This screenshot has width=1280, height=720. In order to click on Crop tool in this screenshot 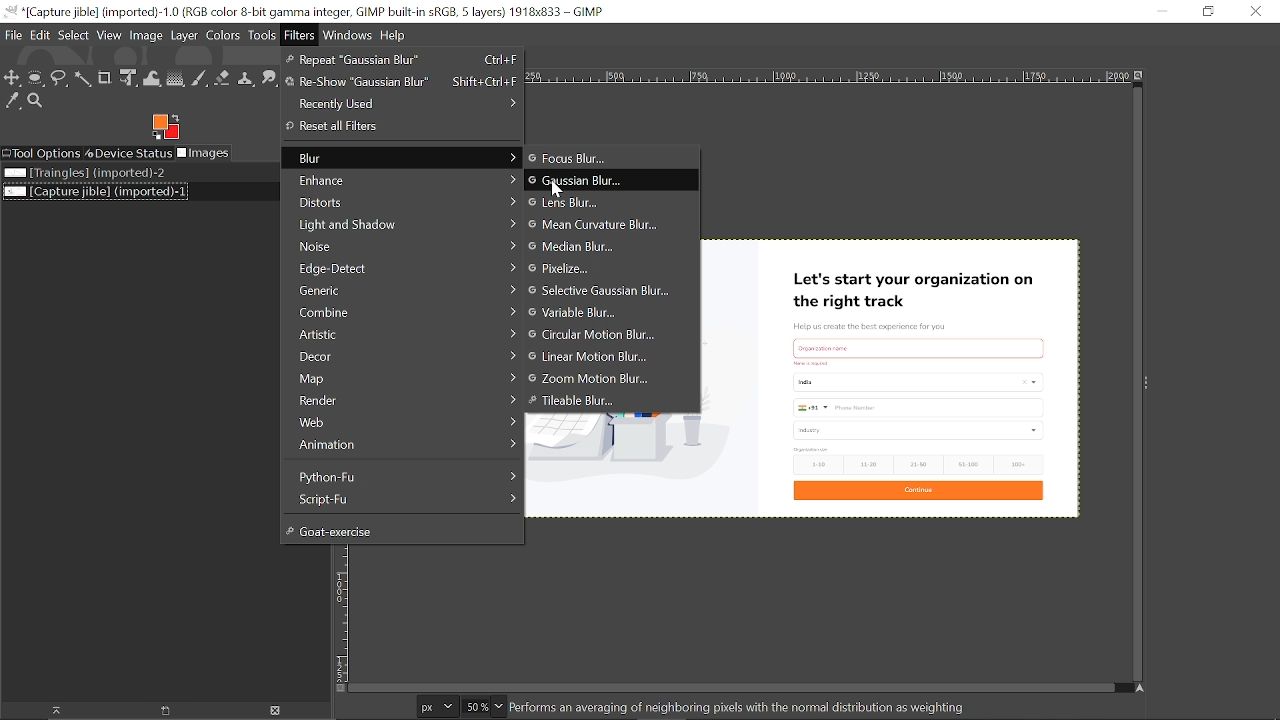, I will do `click(106, 79)`.